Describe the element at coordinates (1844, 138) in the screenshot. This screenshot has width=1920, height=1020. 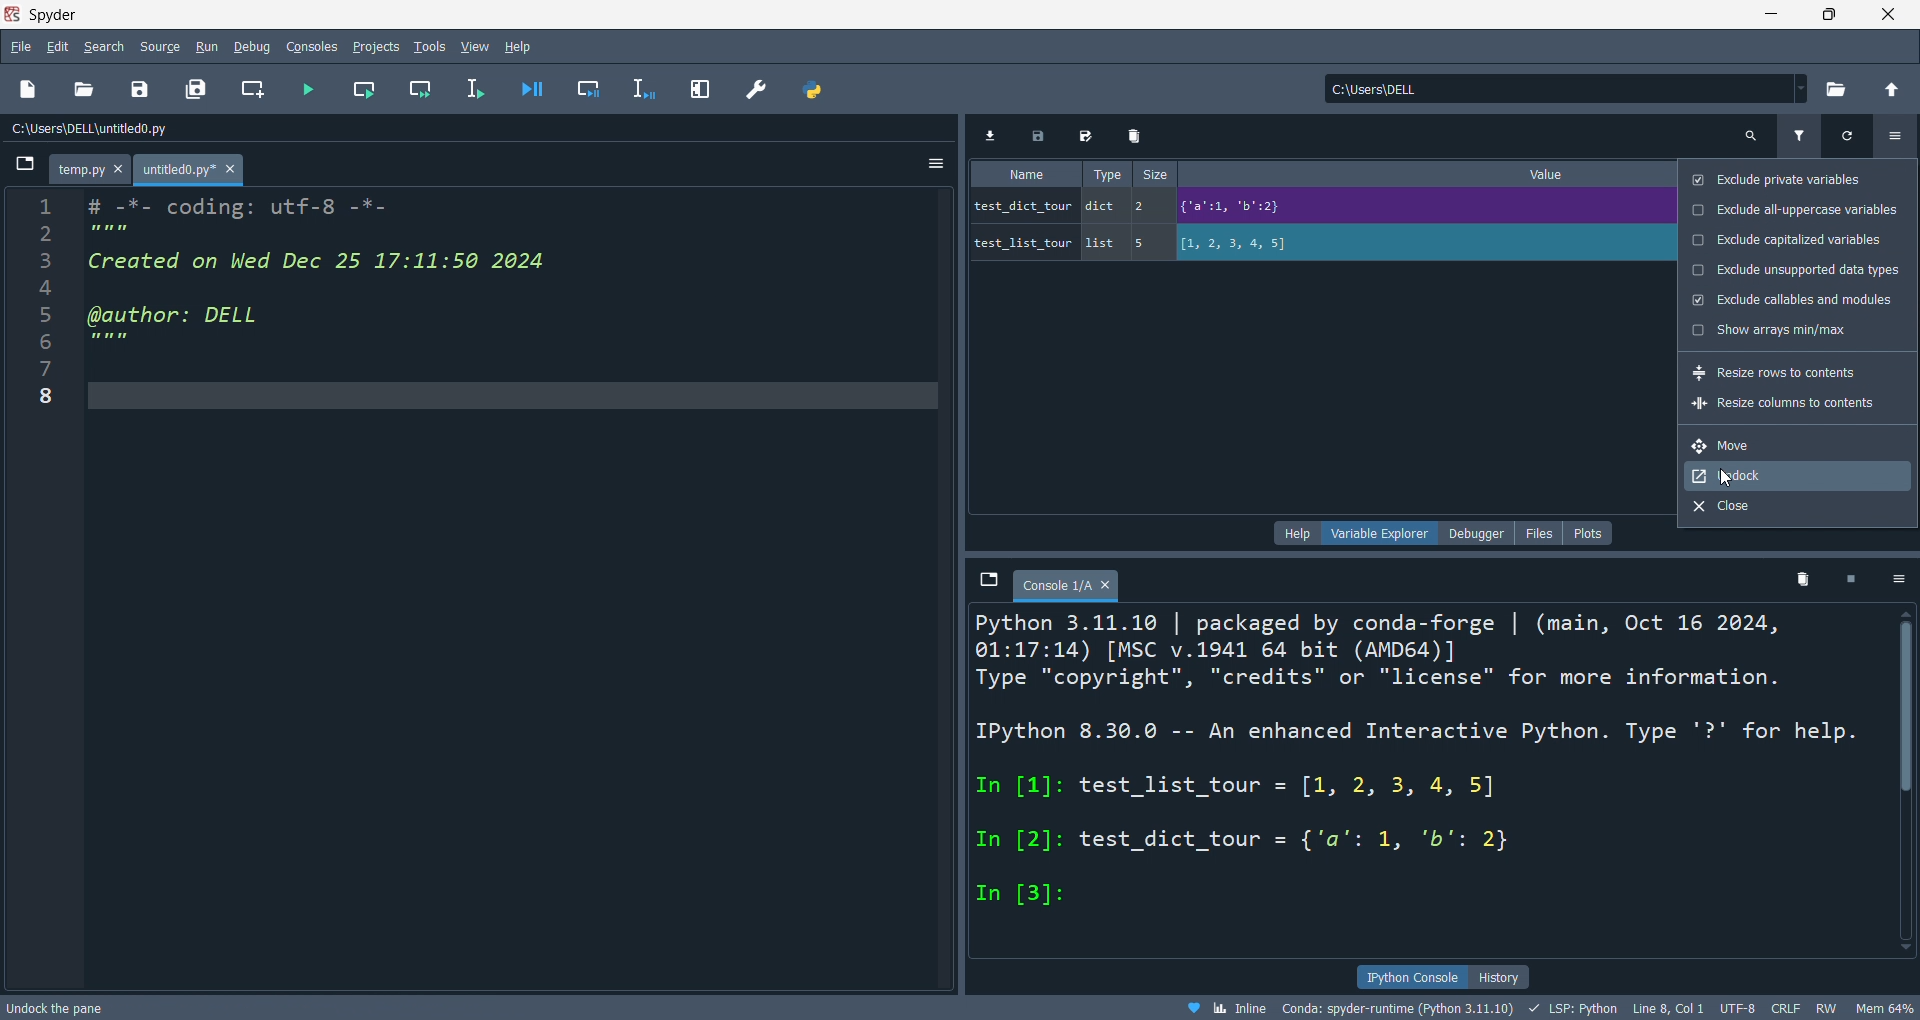
I see `refresh` at that location.